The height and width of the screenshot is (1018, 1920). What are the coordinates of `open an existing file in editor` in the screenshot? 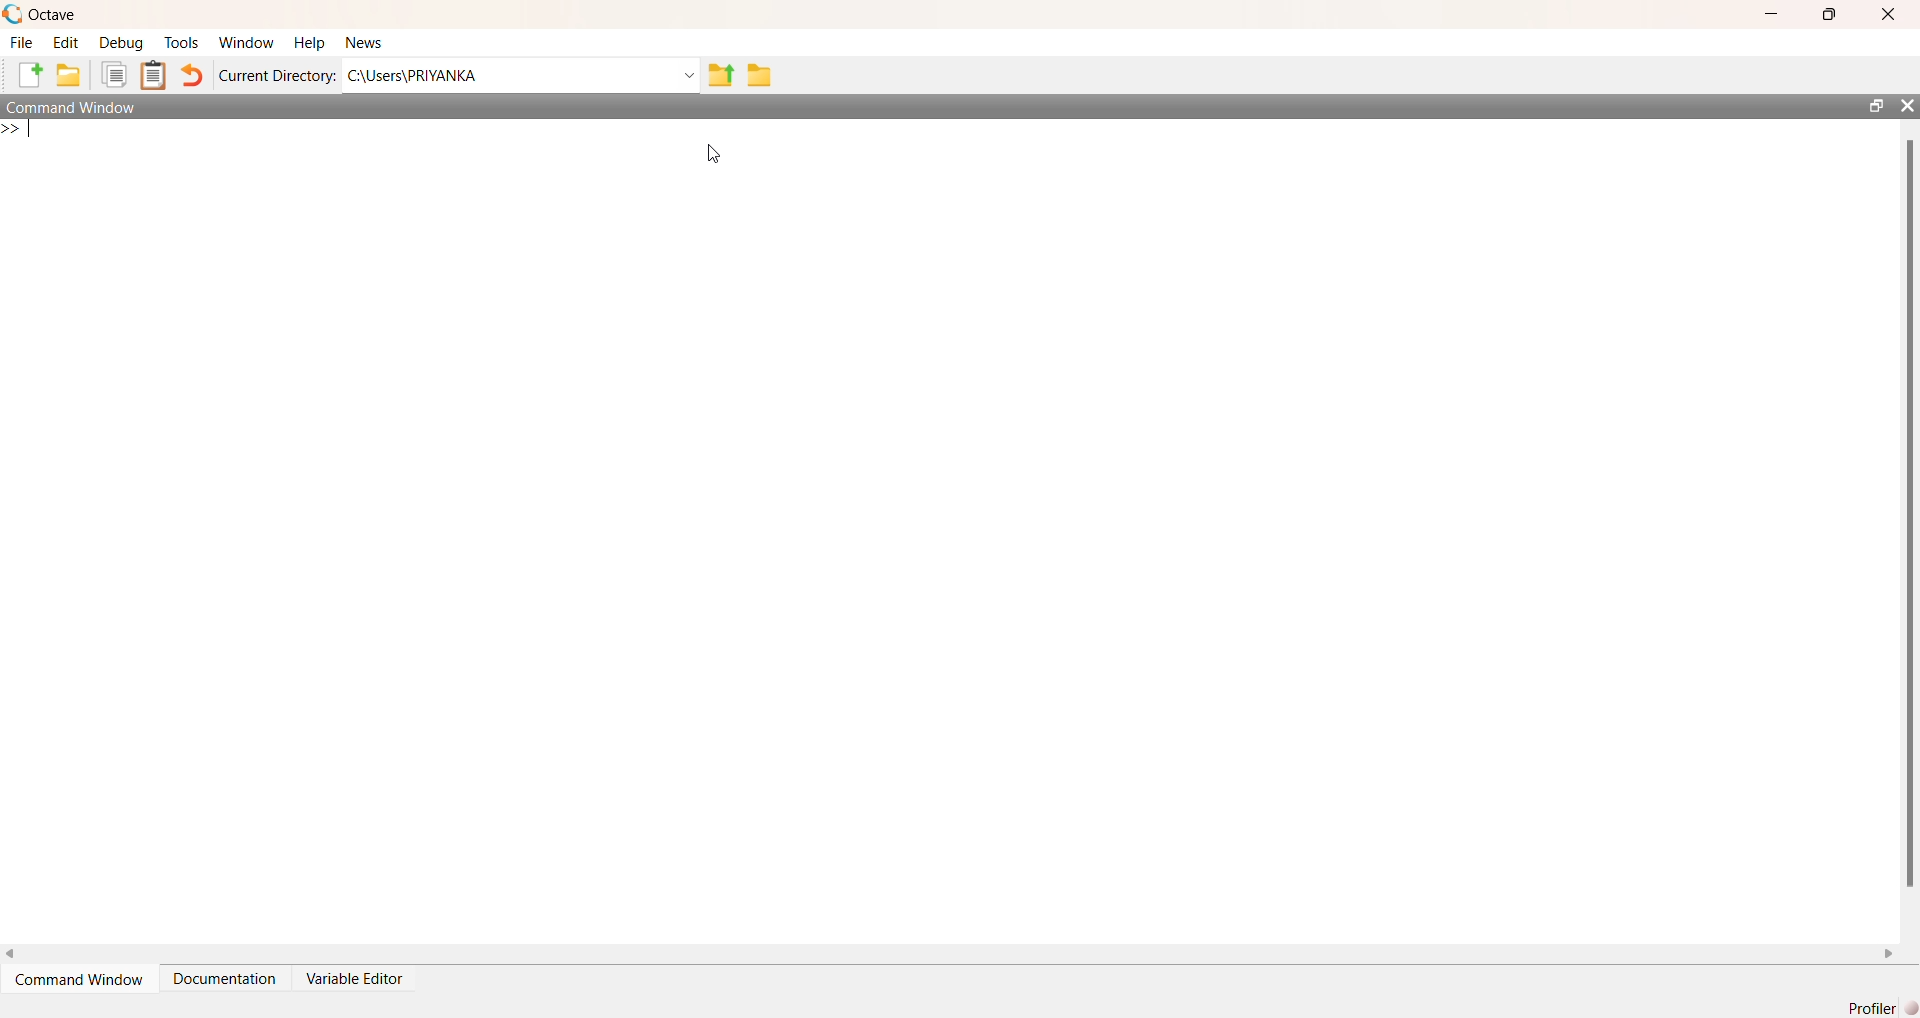 It's located at (72, 77).